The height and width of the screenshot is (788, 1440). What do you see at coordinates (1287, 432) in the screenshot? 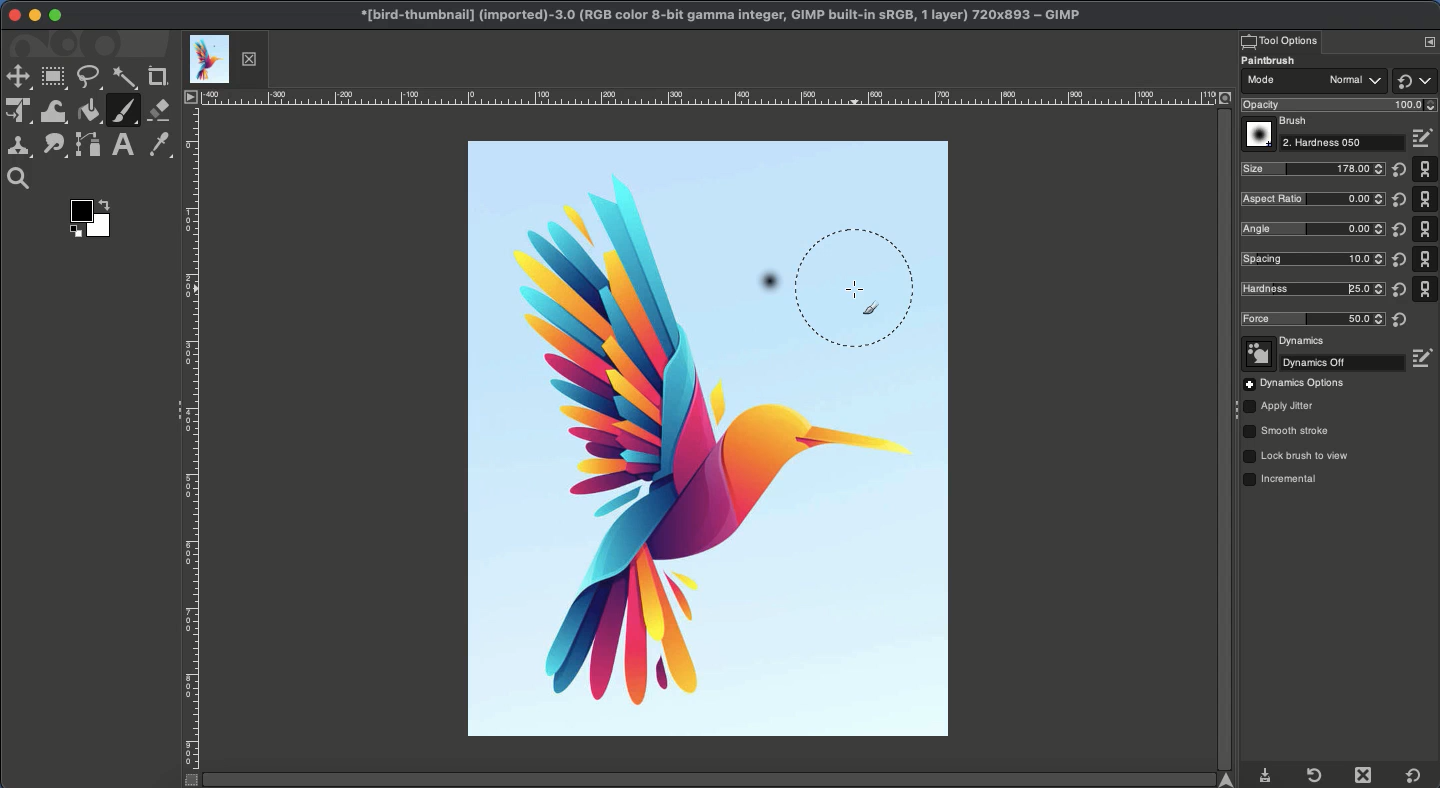
I see `Smooth stroke` at bounding box center [1287, 432].